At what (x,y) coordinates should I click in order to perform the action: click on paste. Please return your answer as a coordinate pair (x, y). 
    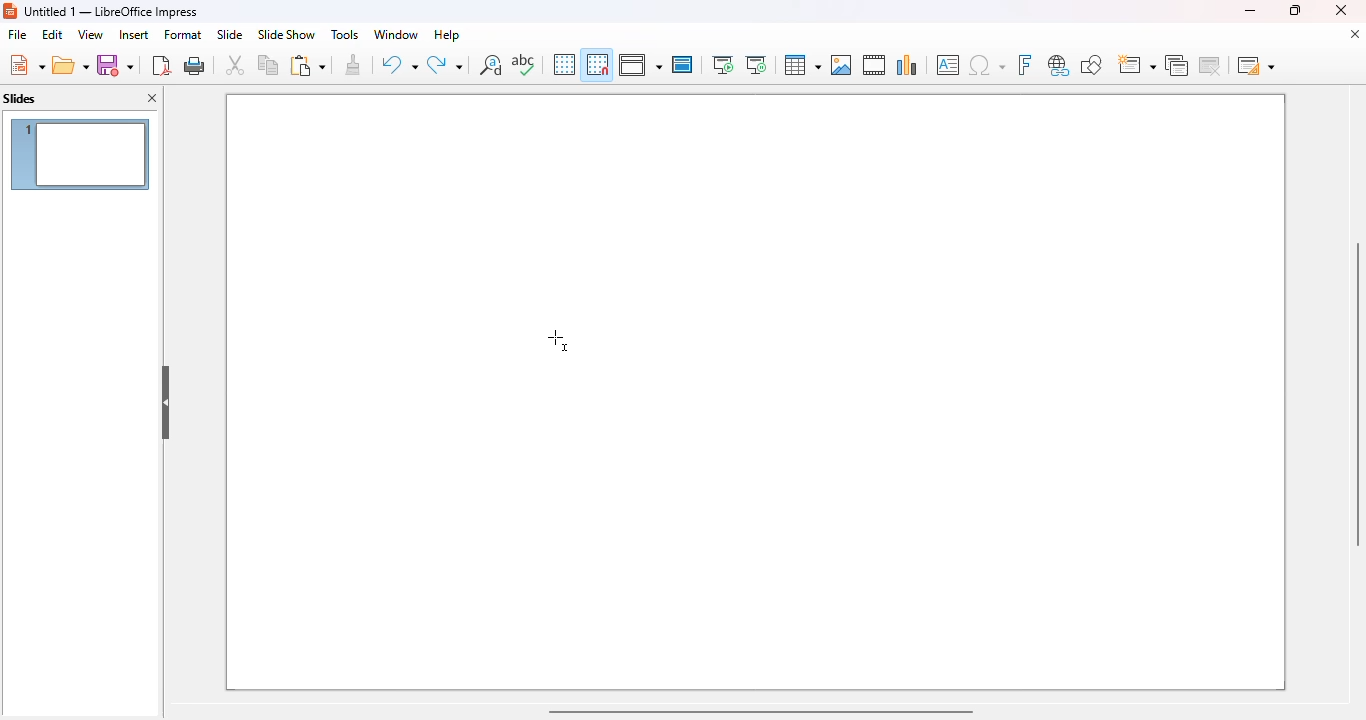
    Looking at the image, I should click on (307, 65).